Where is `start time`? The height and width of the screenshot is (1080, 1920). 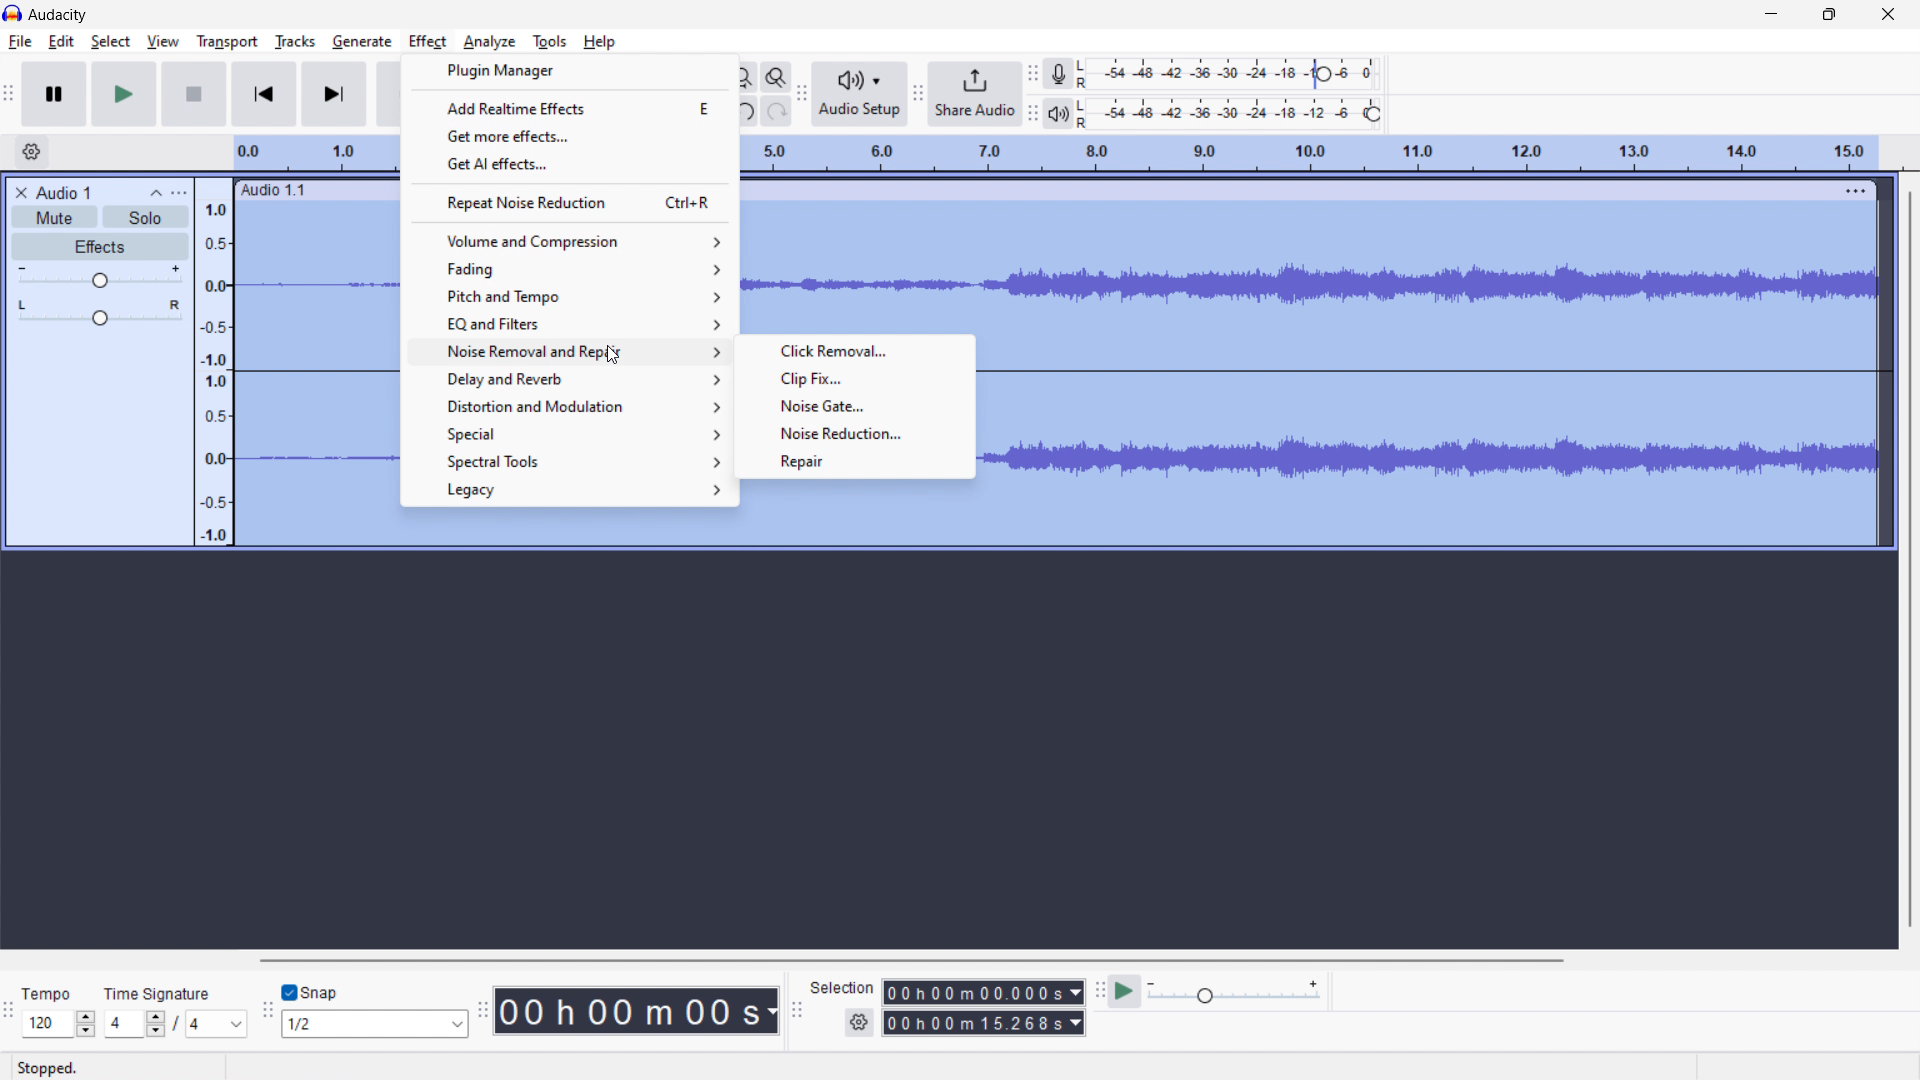
start time is located at coordinates (984, 992).